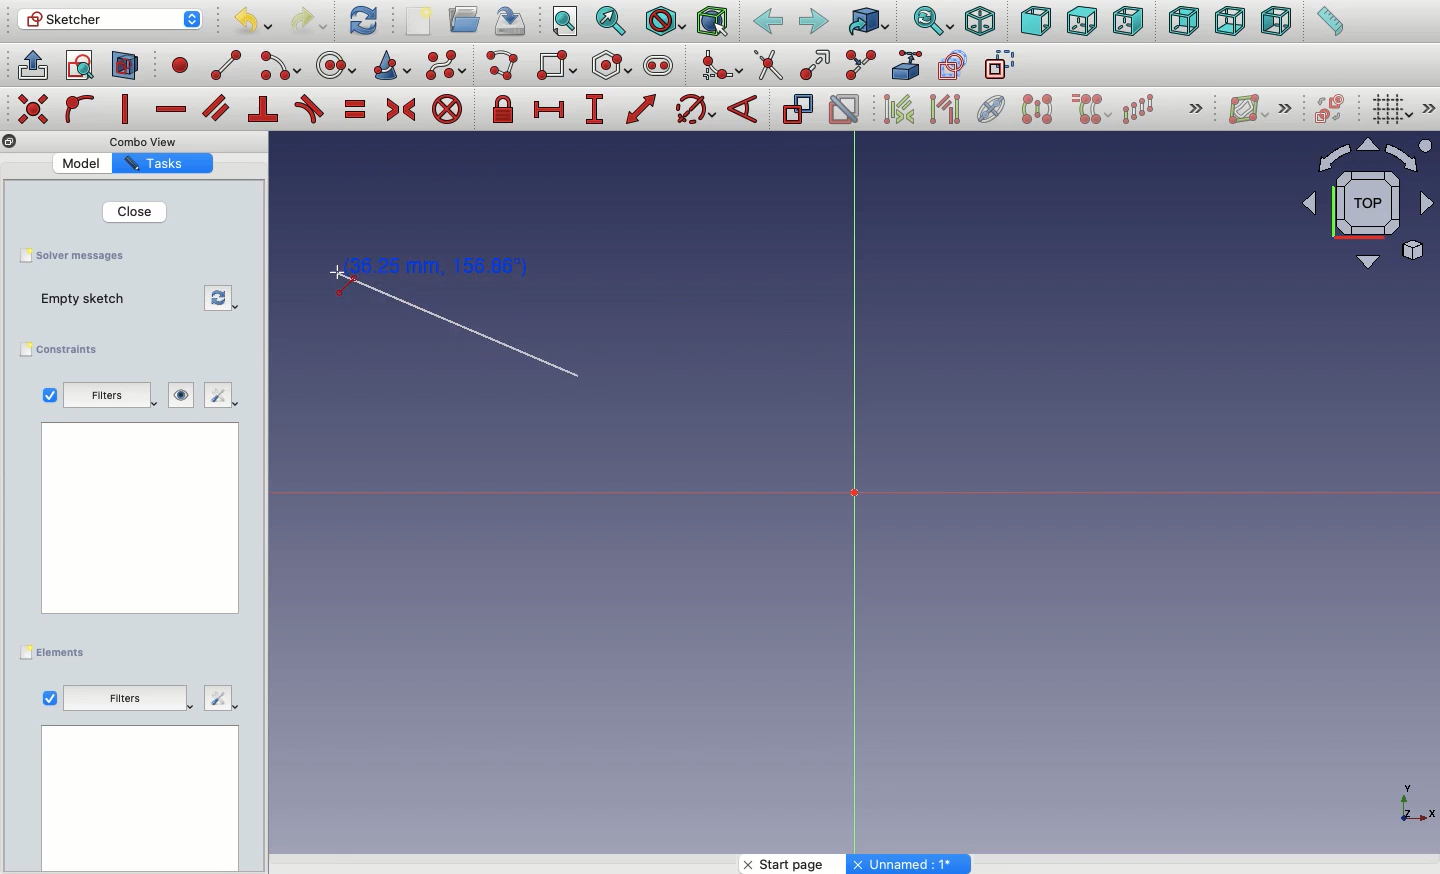 This screenshot has width=1440, height=874. I want to click on View sketch, so click(80, 67).